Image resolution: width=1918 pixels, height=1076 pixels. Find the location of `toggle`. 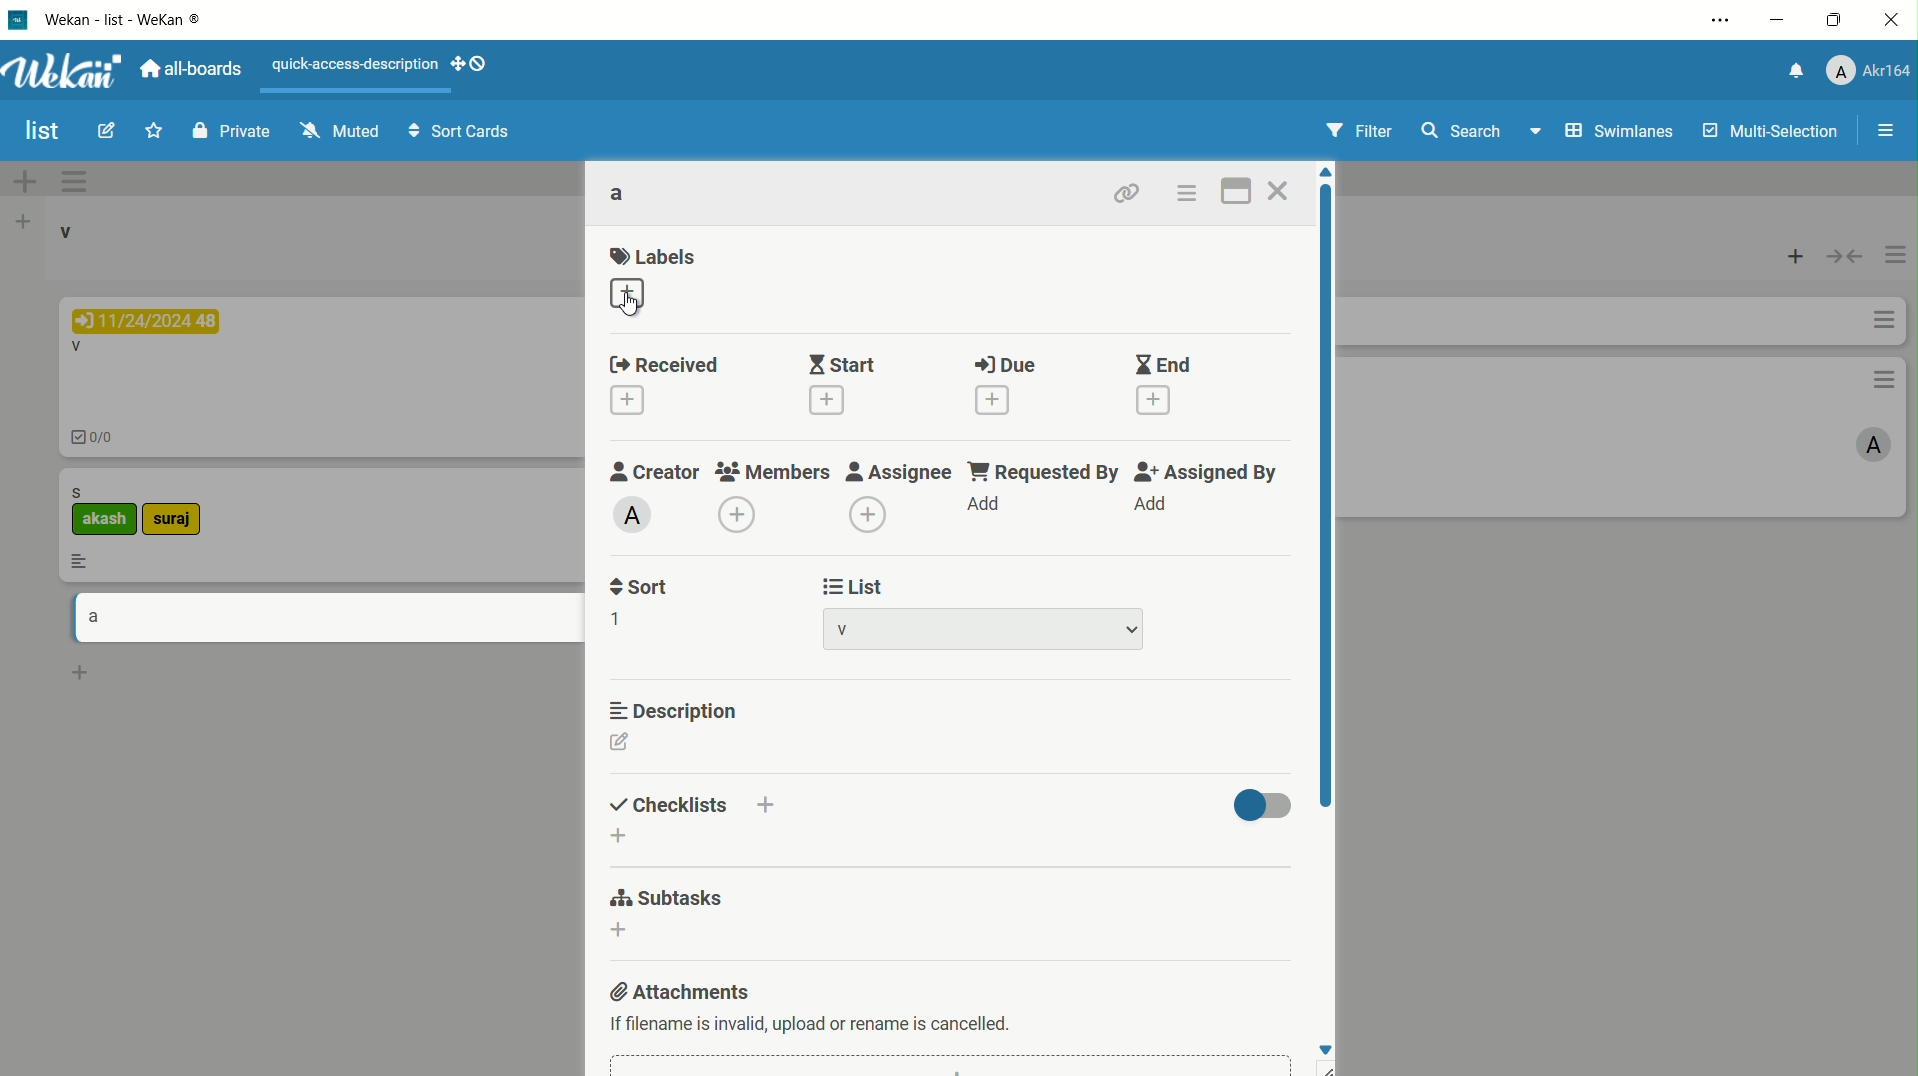

toggle is located at coordinates (1845, 259).